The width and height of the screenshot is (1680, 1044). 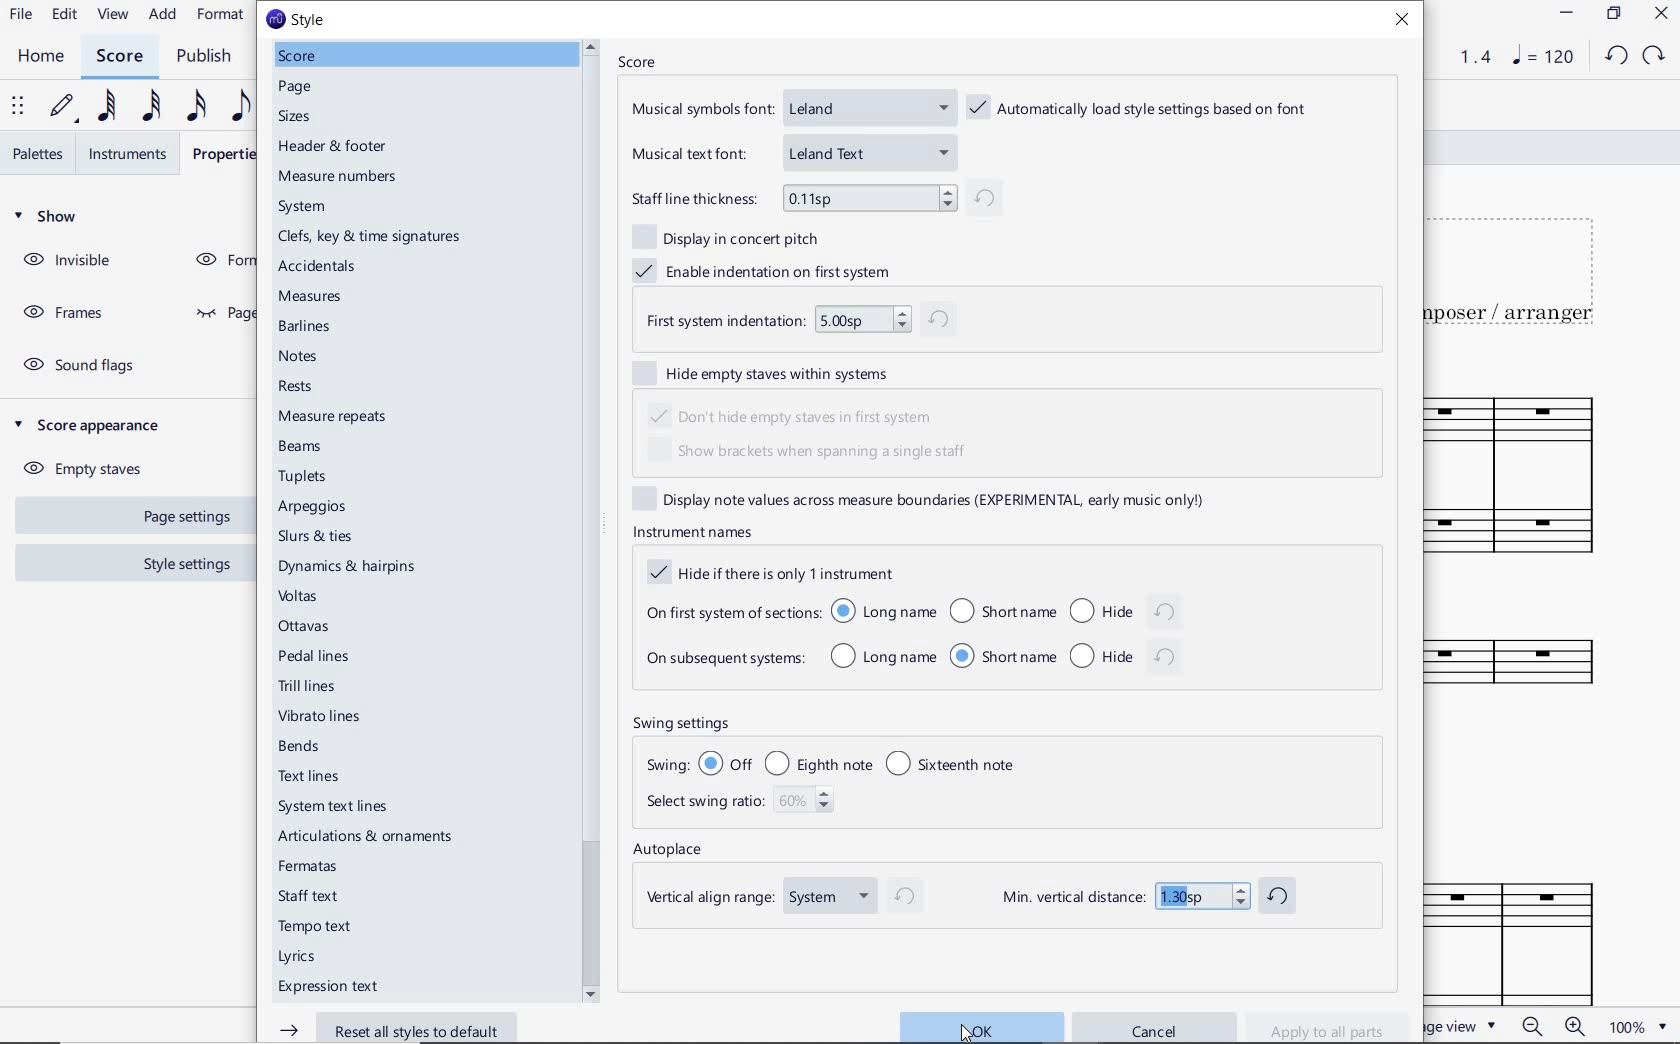 I want to click on TITLE, so click(x=1525, y=268).